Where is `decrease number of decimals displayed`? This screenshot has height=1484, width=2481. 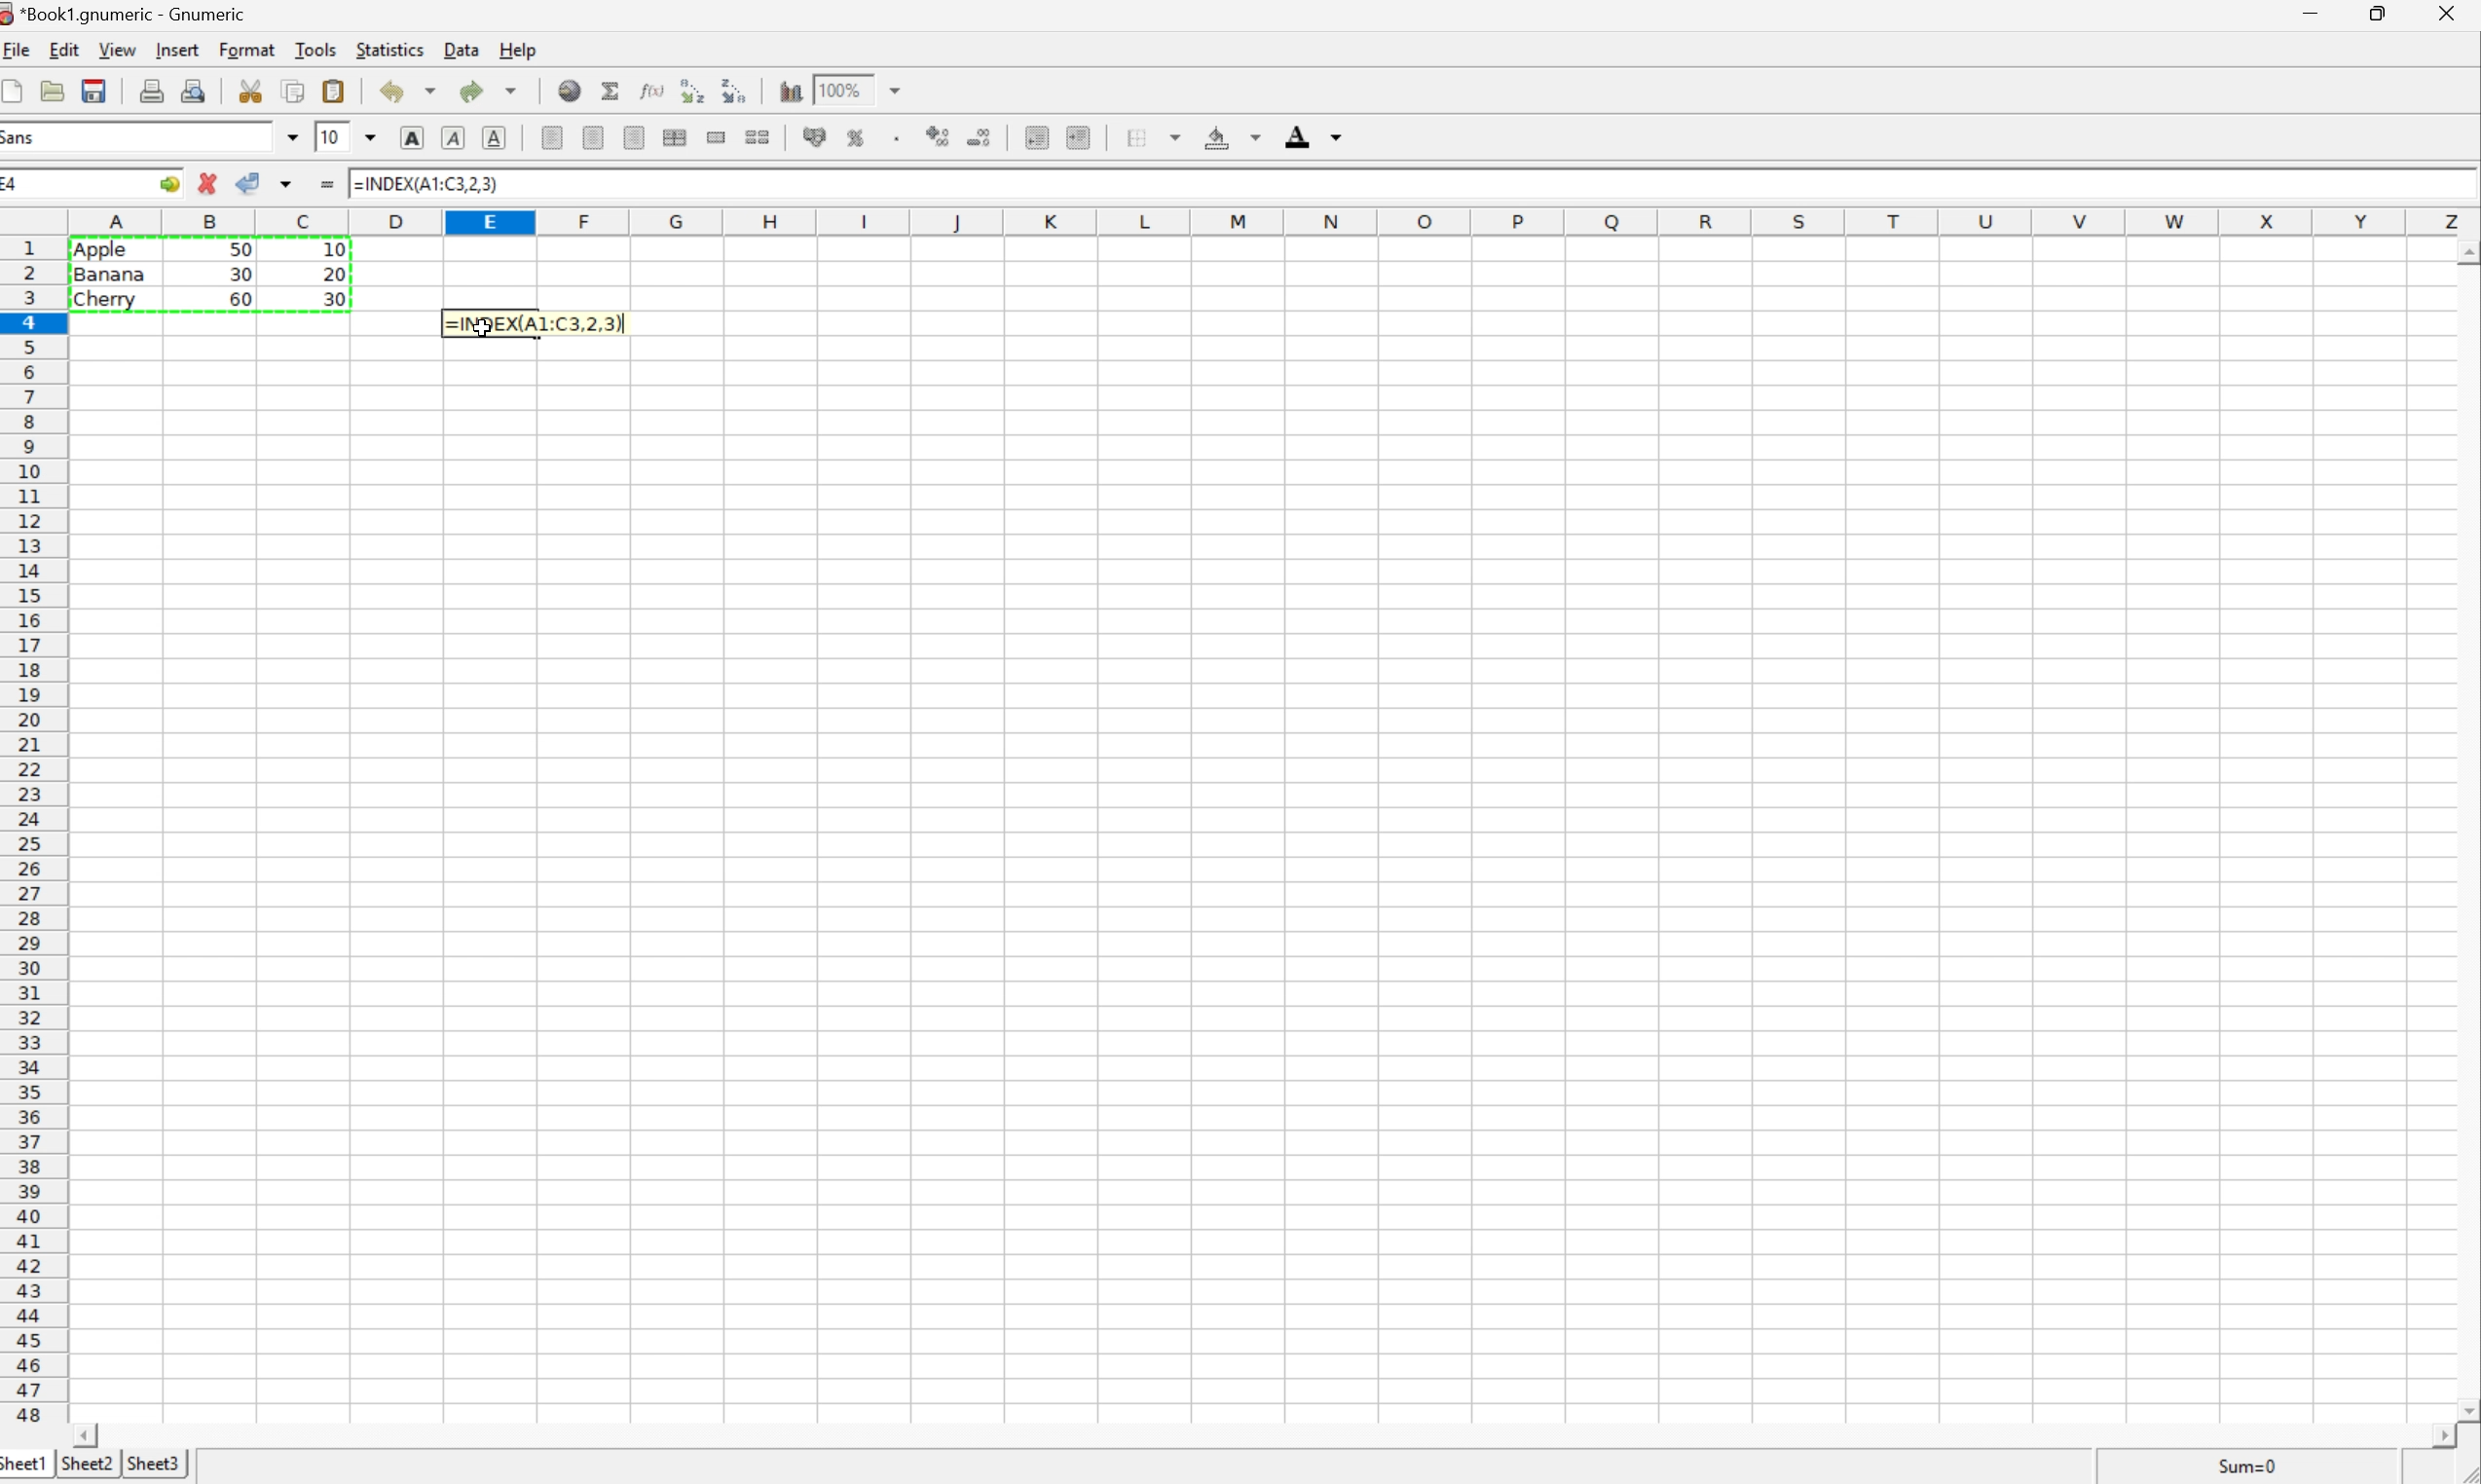
decrease number of decimals displayed is located at coordinates (979, 136).